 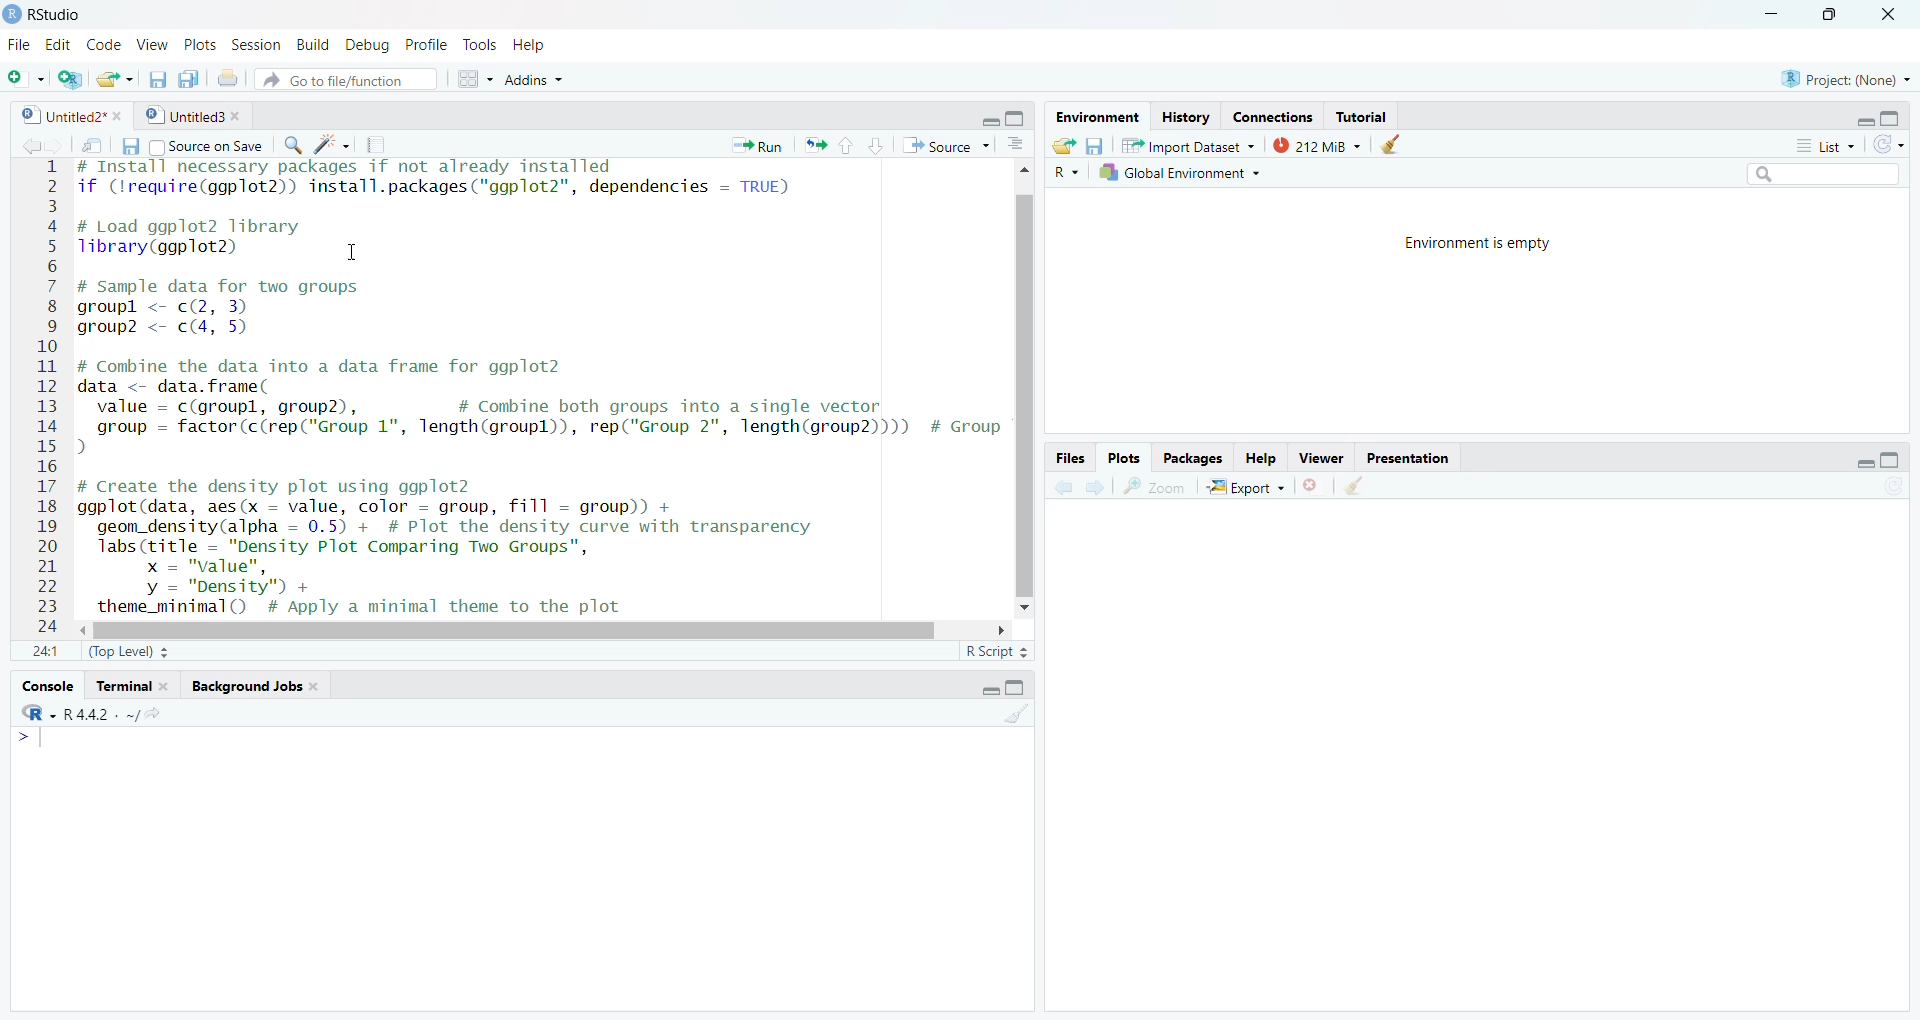 I want to click on redo, so click(x=1891, y=146).